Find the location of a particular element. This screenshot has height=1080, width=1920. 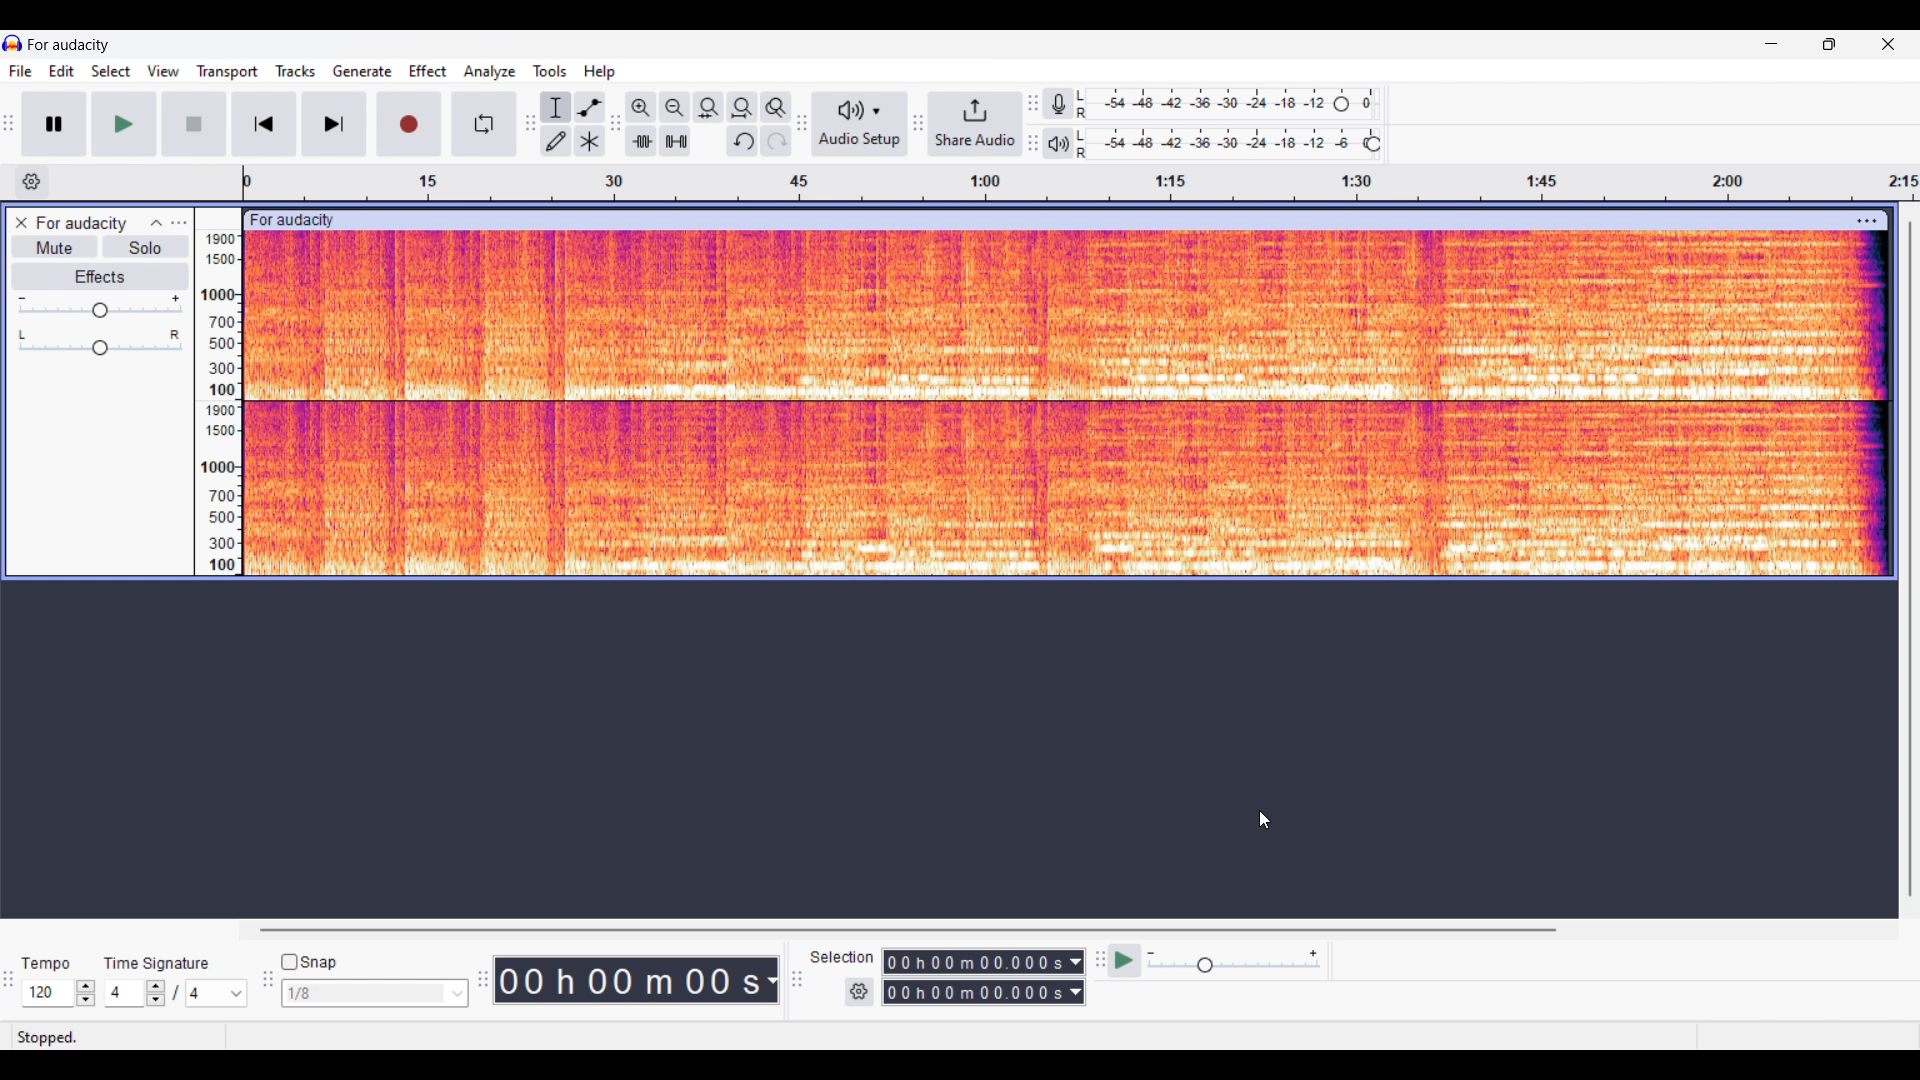

Project name is located at coordinates (69, 45).